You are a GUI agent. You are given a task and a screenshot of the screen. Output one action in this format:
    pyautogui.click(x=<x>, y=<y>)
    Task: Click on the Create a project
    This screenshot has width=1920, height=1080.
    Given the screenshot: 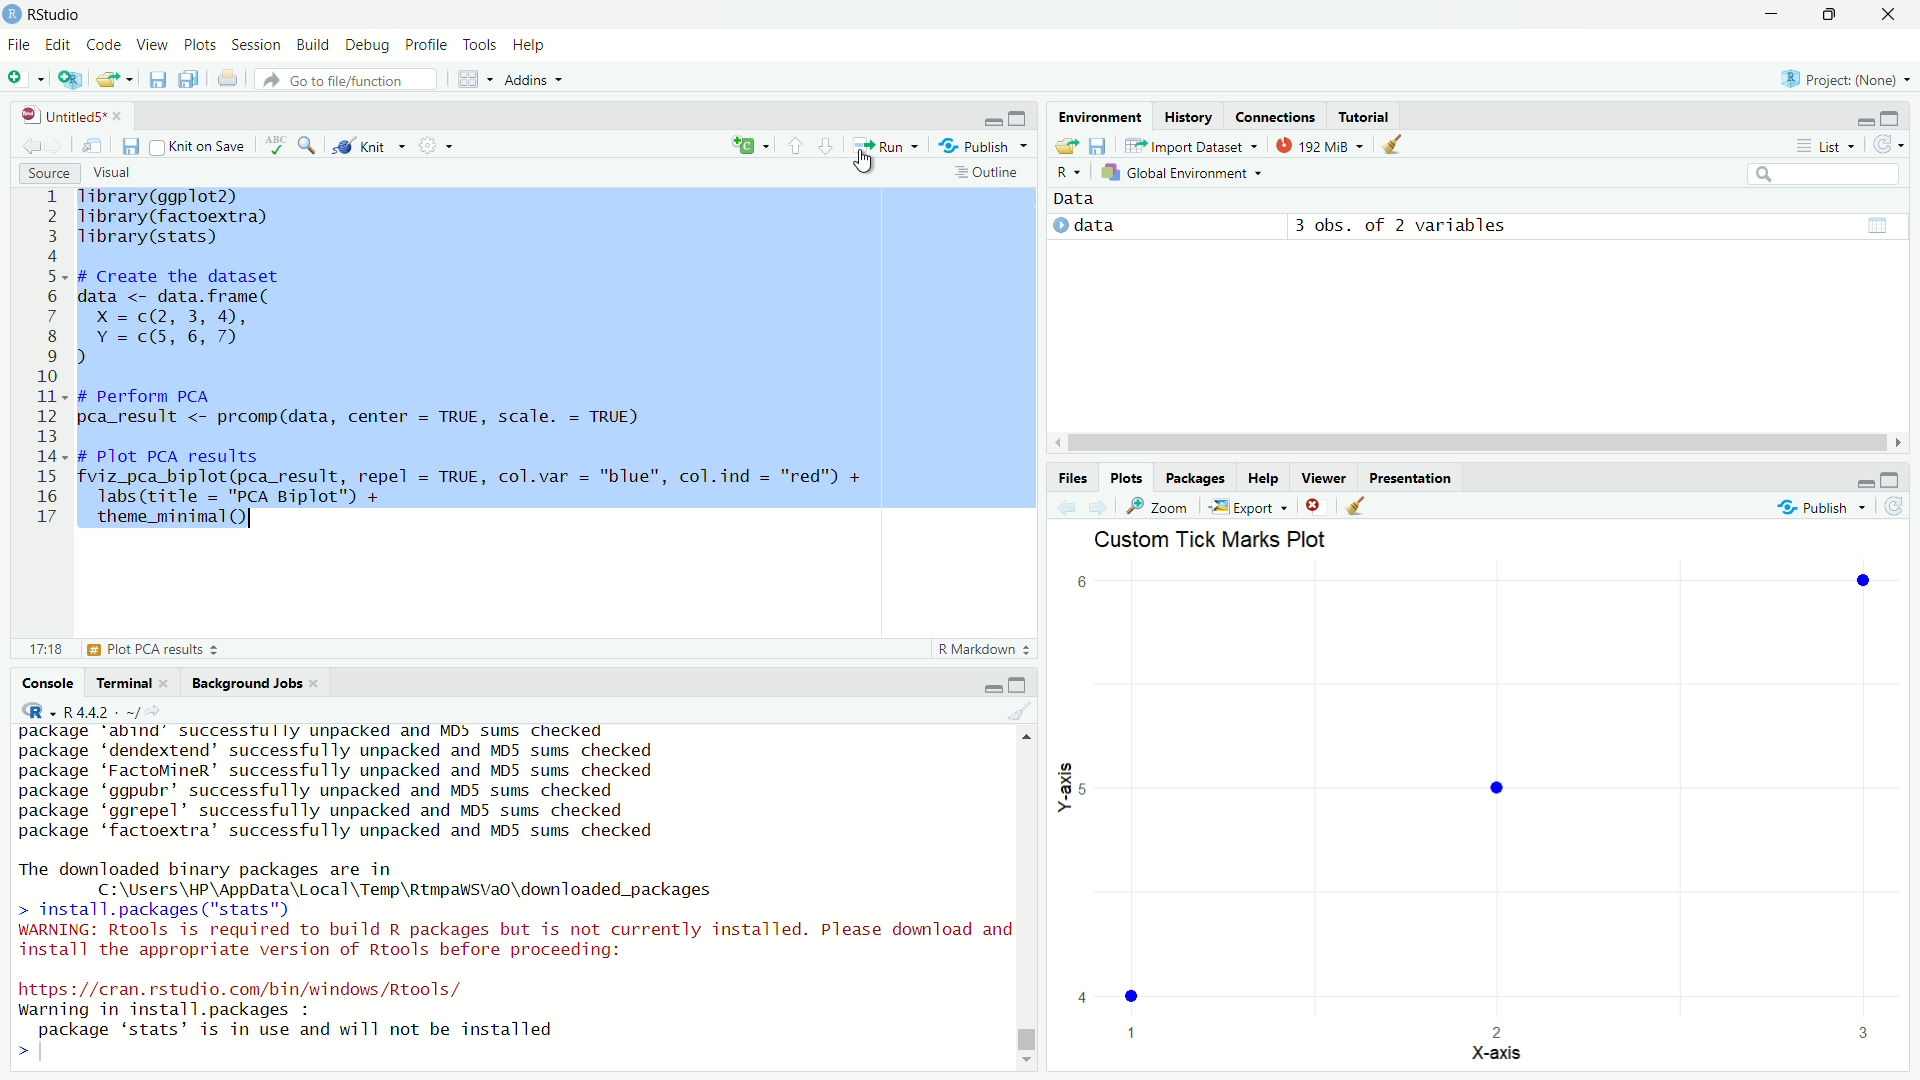 What is the action you would take?
    pyautogui.click(x=70, y=79)
    